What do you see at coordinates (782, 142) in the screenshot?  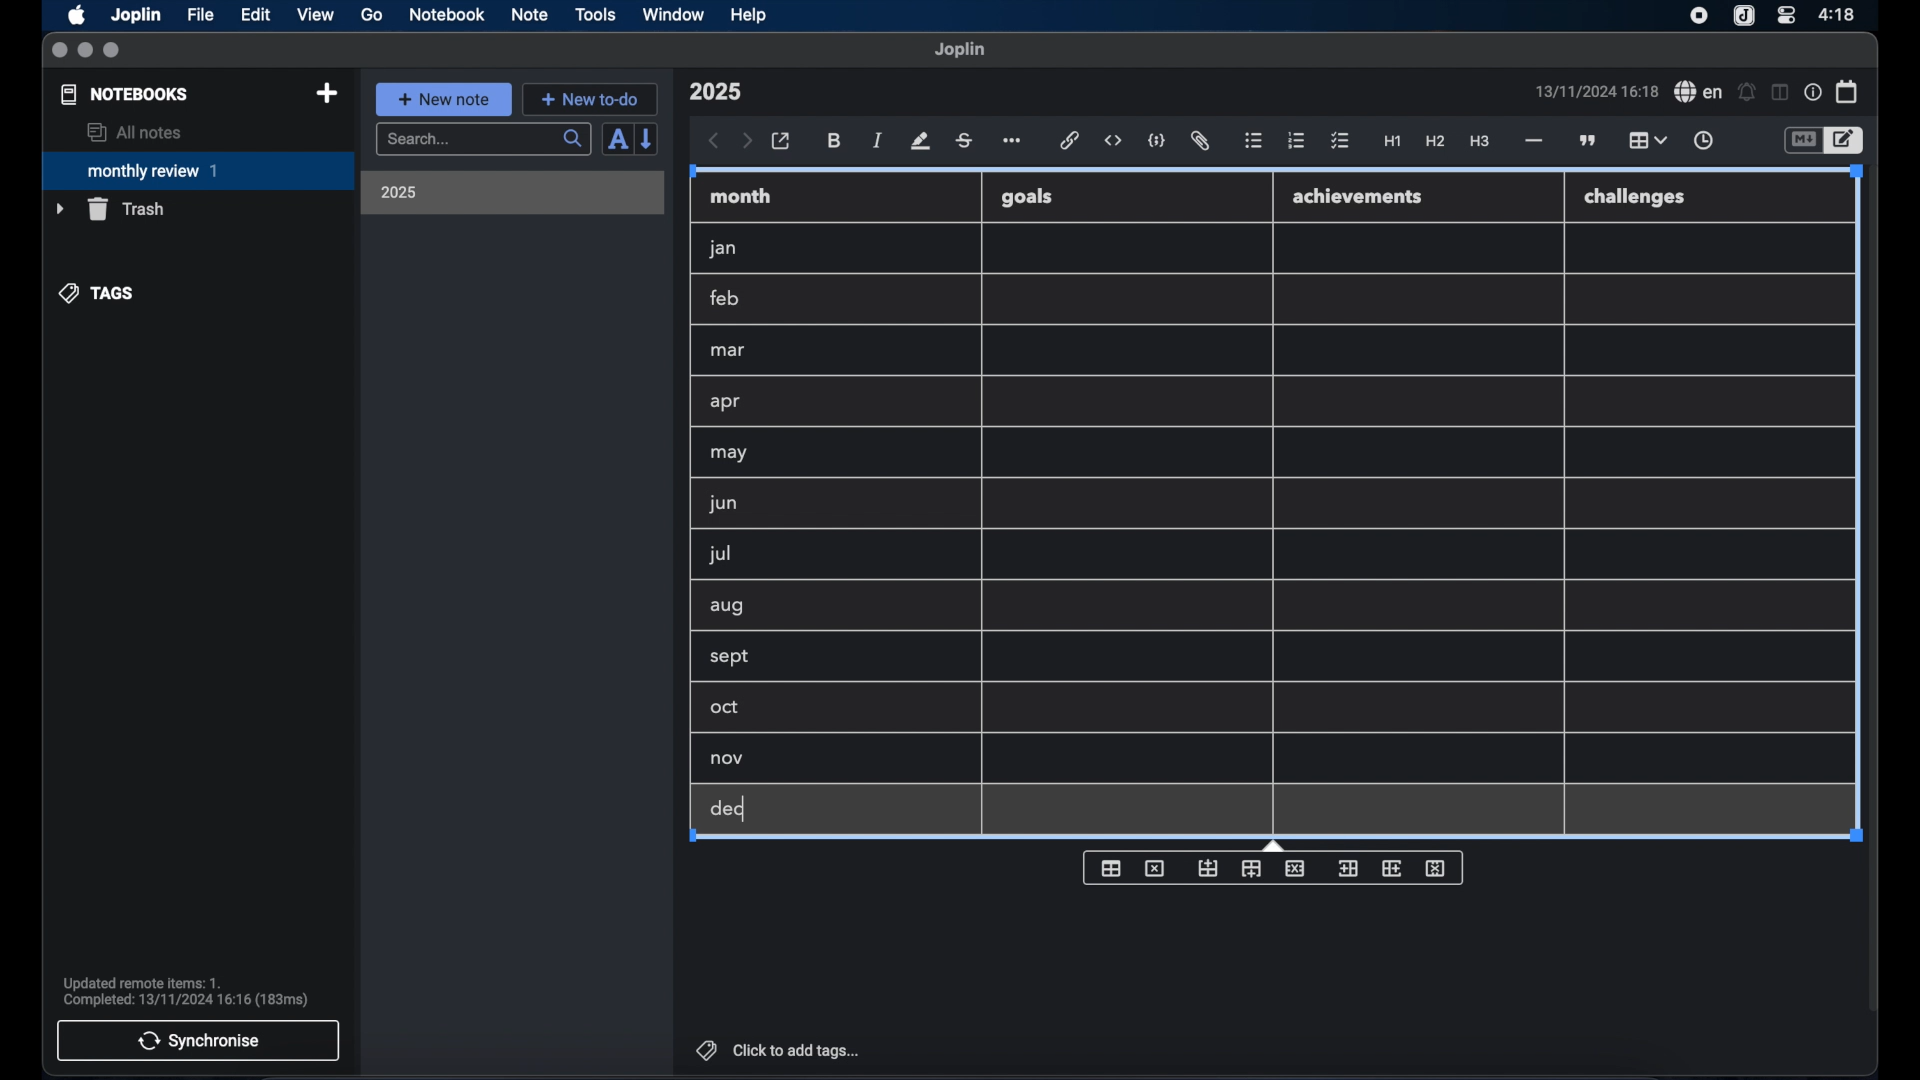 I see `open in external editor` at bounding box center [782, 142].